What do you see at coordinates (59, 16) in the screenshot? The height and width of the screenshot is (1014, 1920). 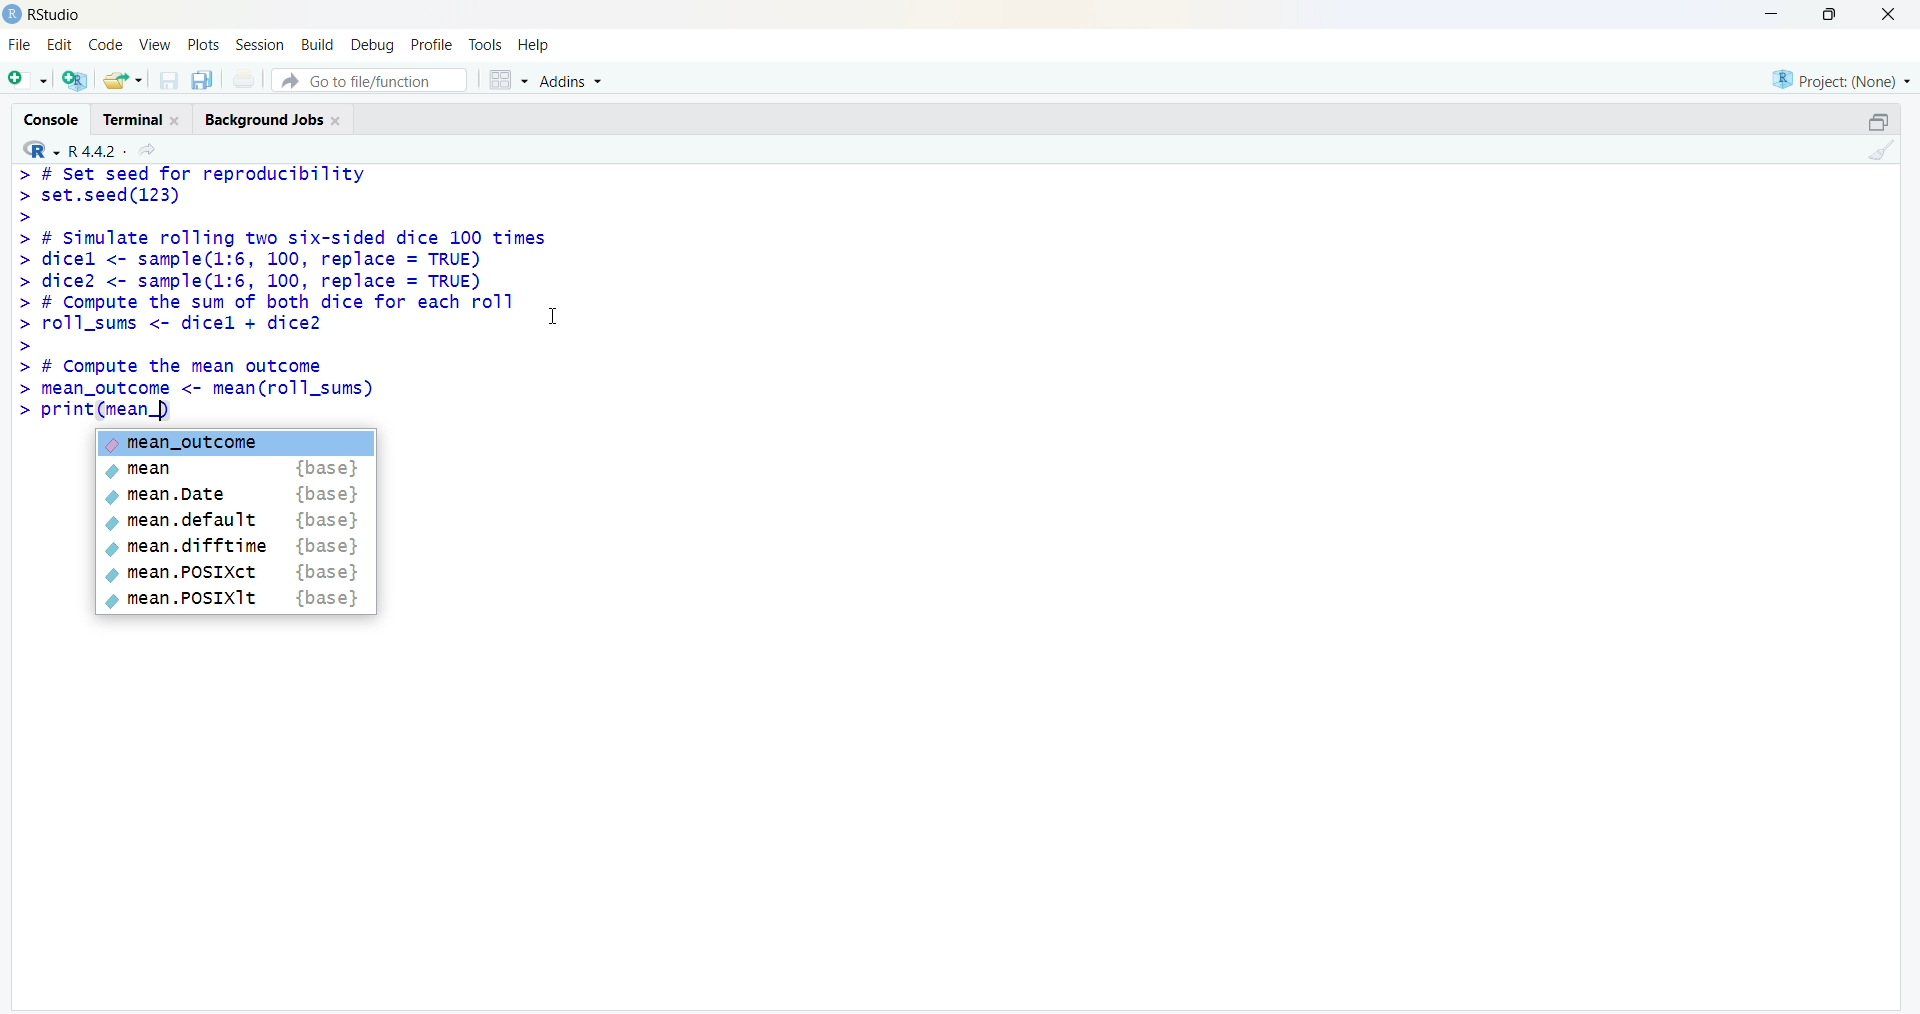 I see `RStudio` at bounding box center [59, 16].